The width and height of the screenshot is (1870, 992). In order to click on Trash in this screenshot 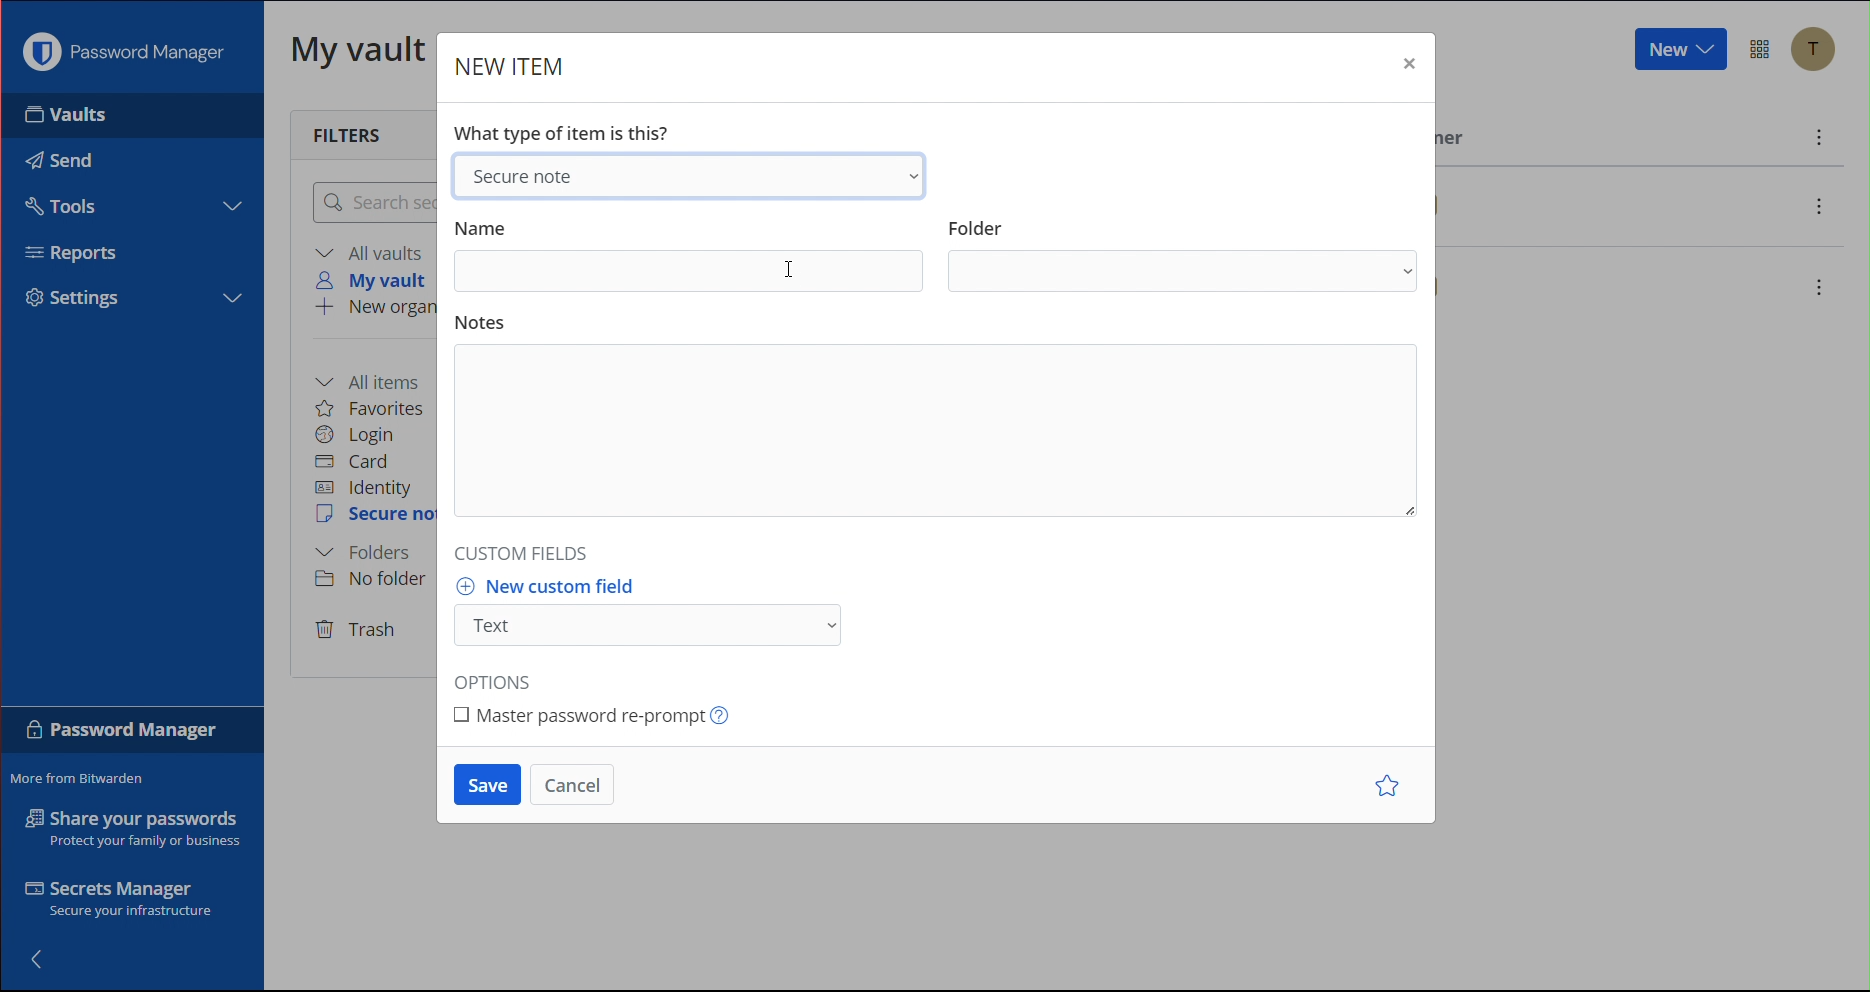, I will do `click(359, 631)`.